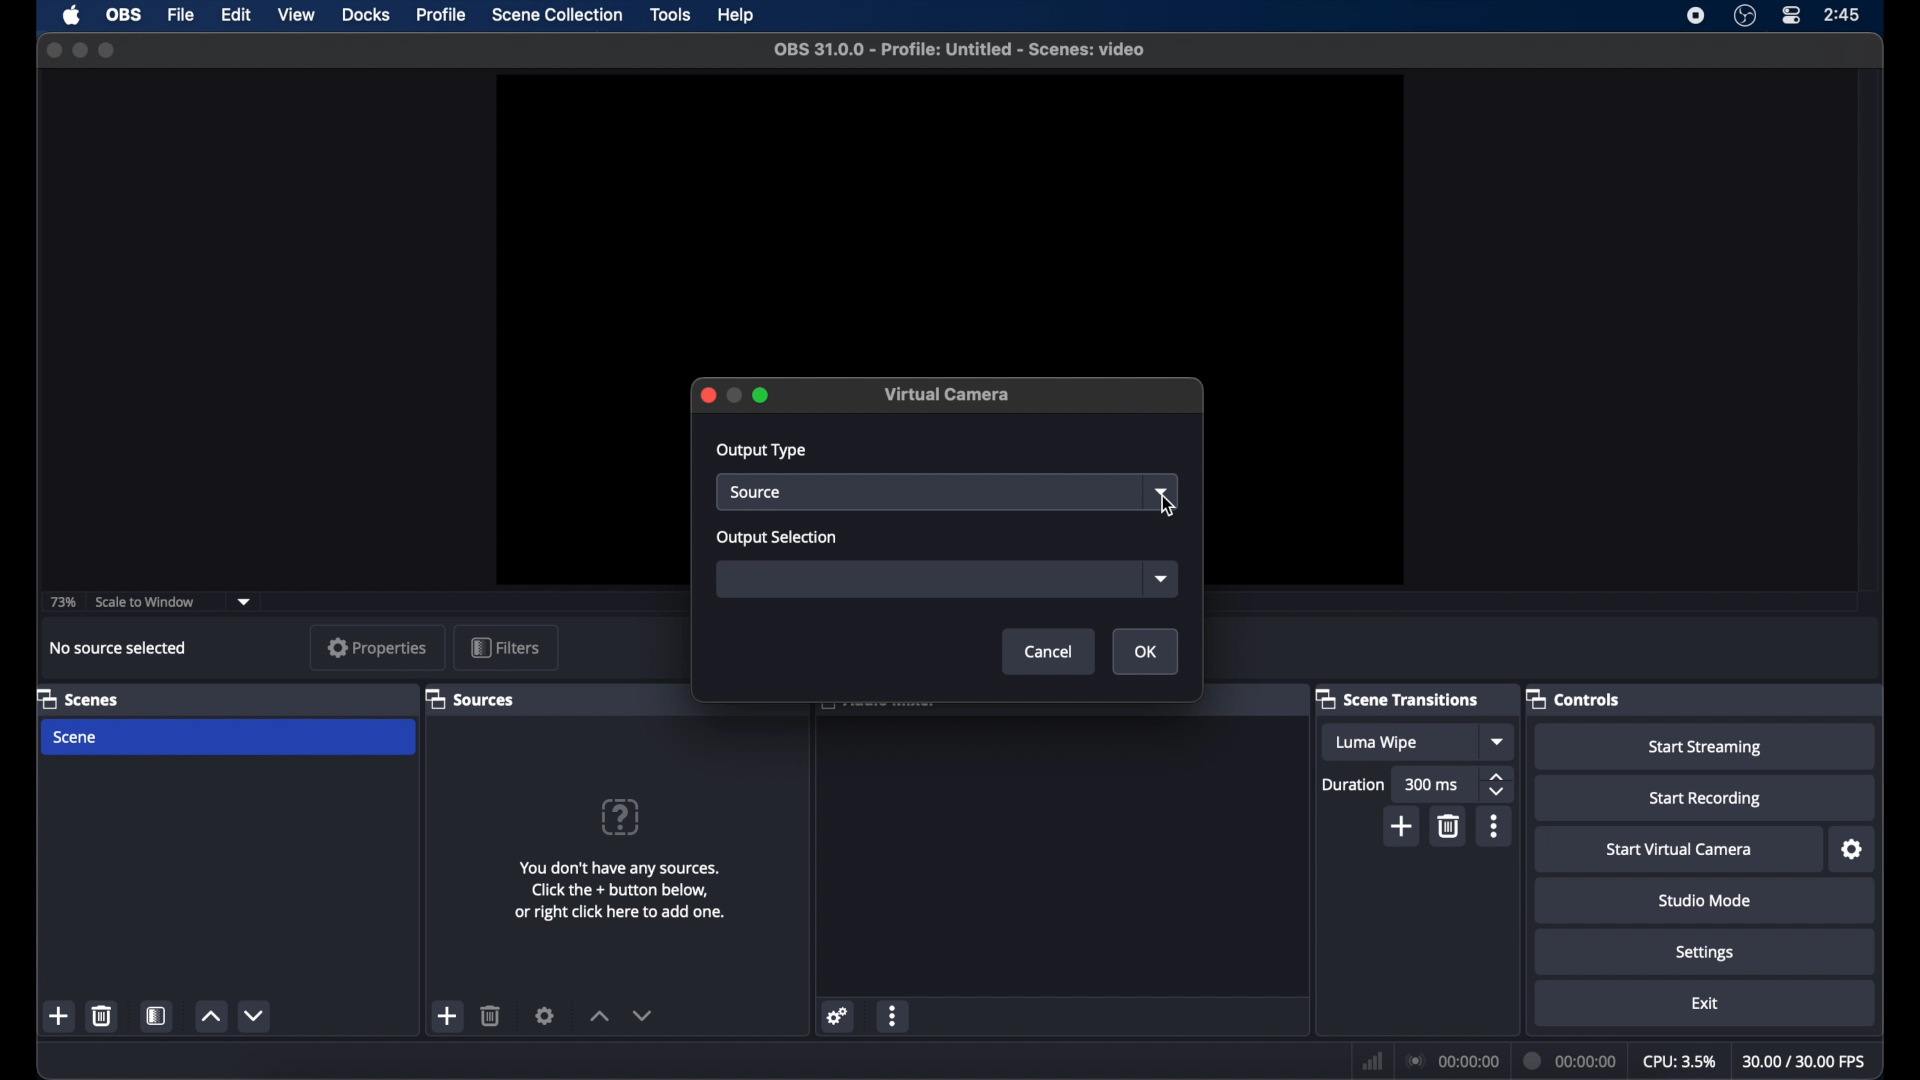  What do you see at coordinates (1160, 578) in the screenshot?
I see `dropdown` at bounding box center [1160, 578].